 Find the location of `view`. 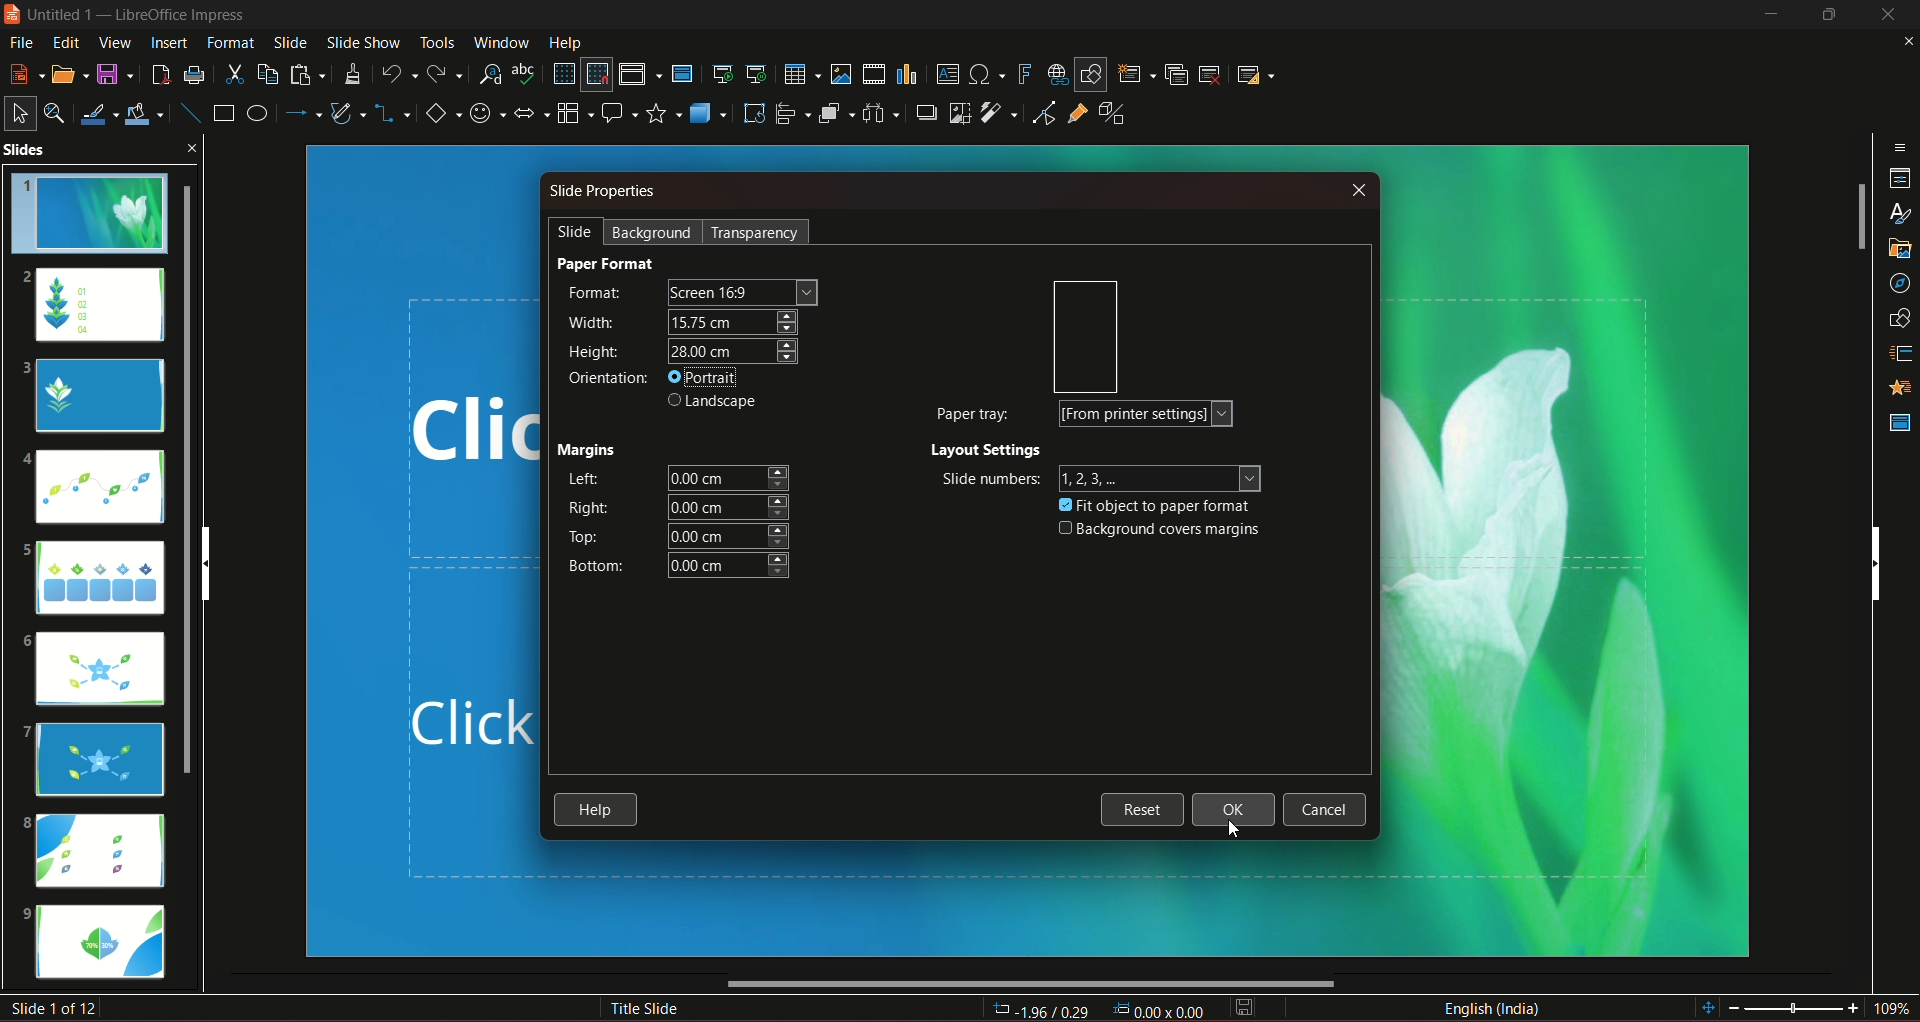

view is located at coordinates (112, 43).